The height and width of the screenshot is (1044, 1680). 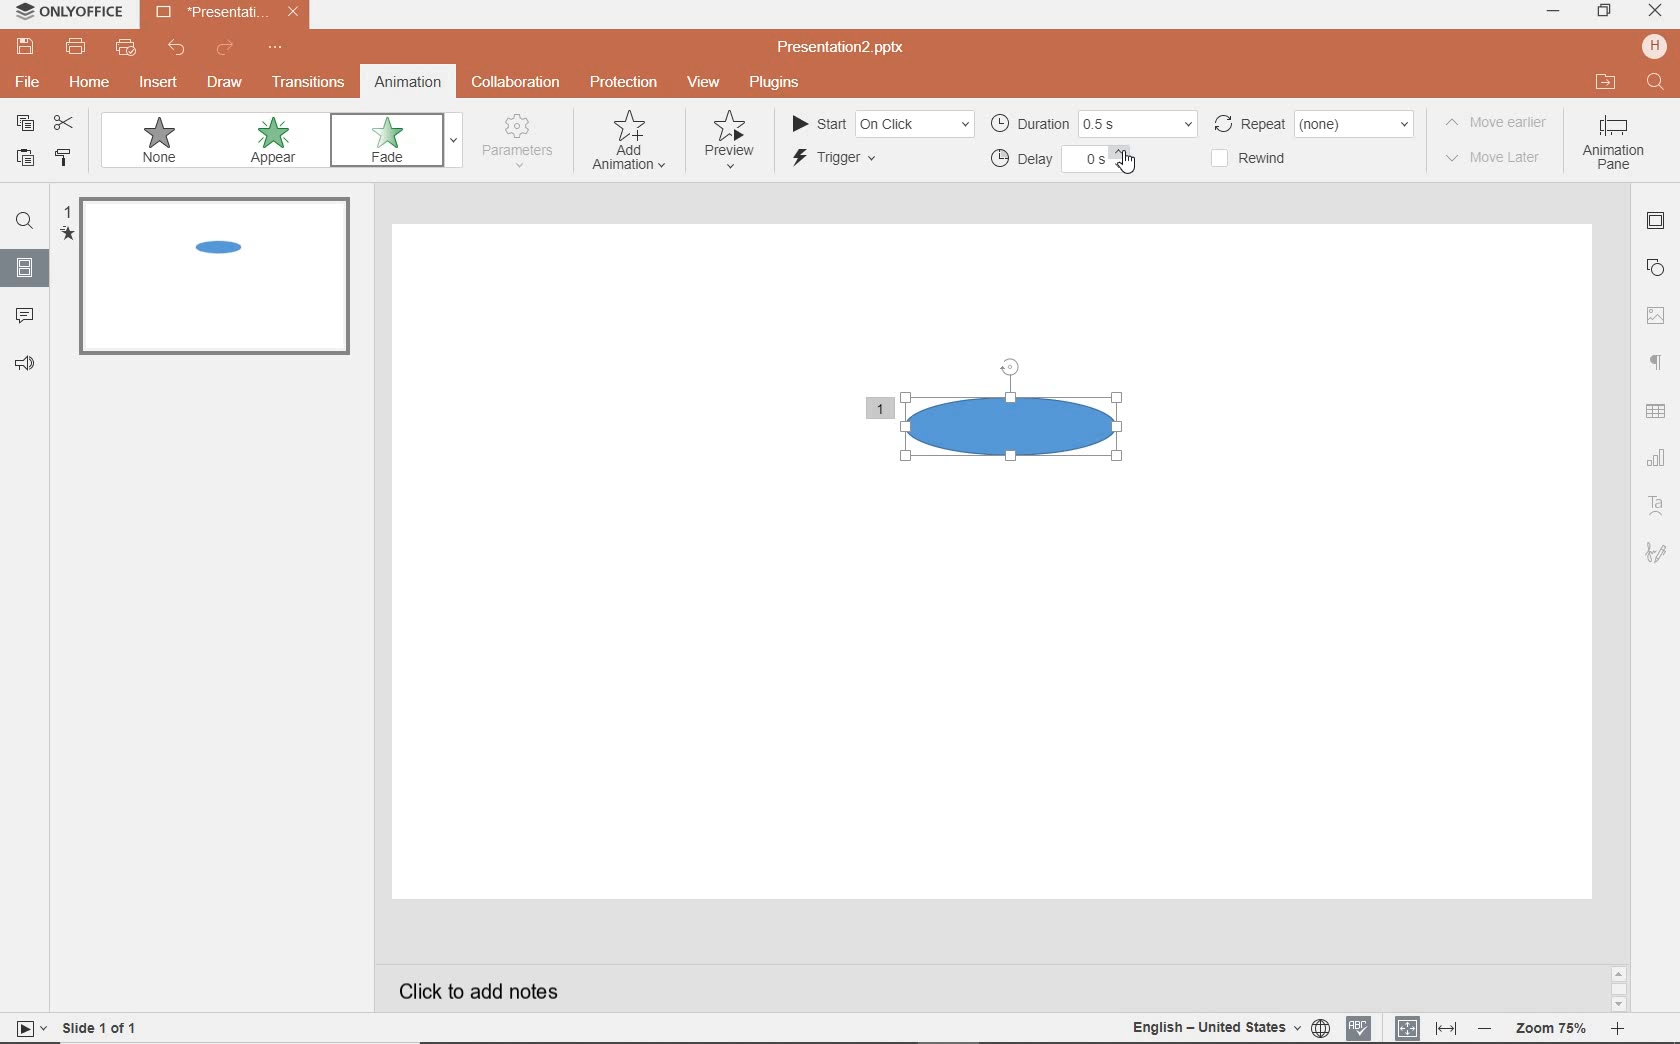 I want to click on open file location, so click(x=1609, y=81).